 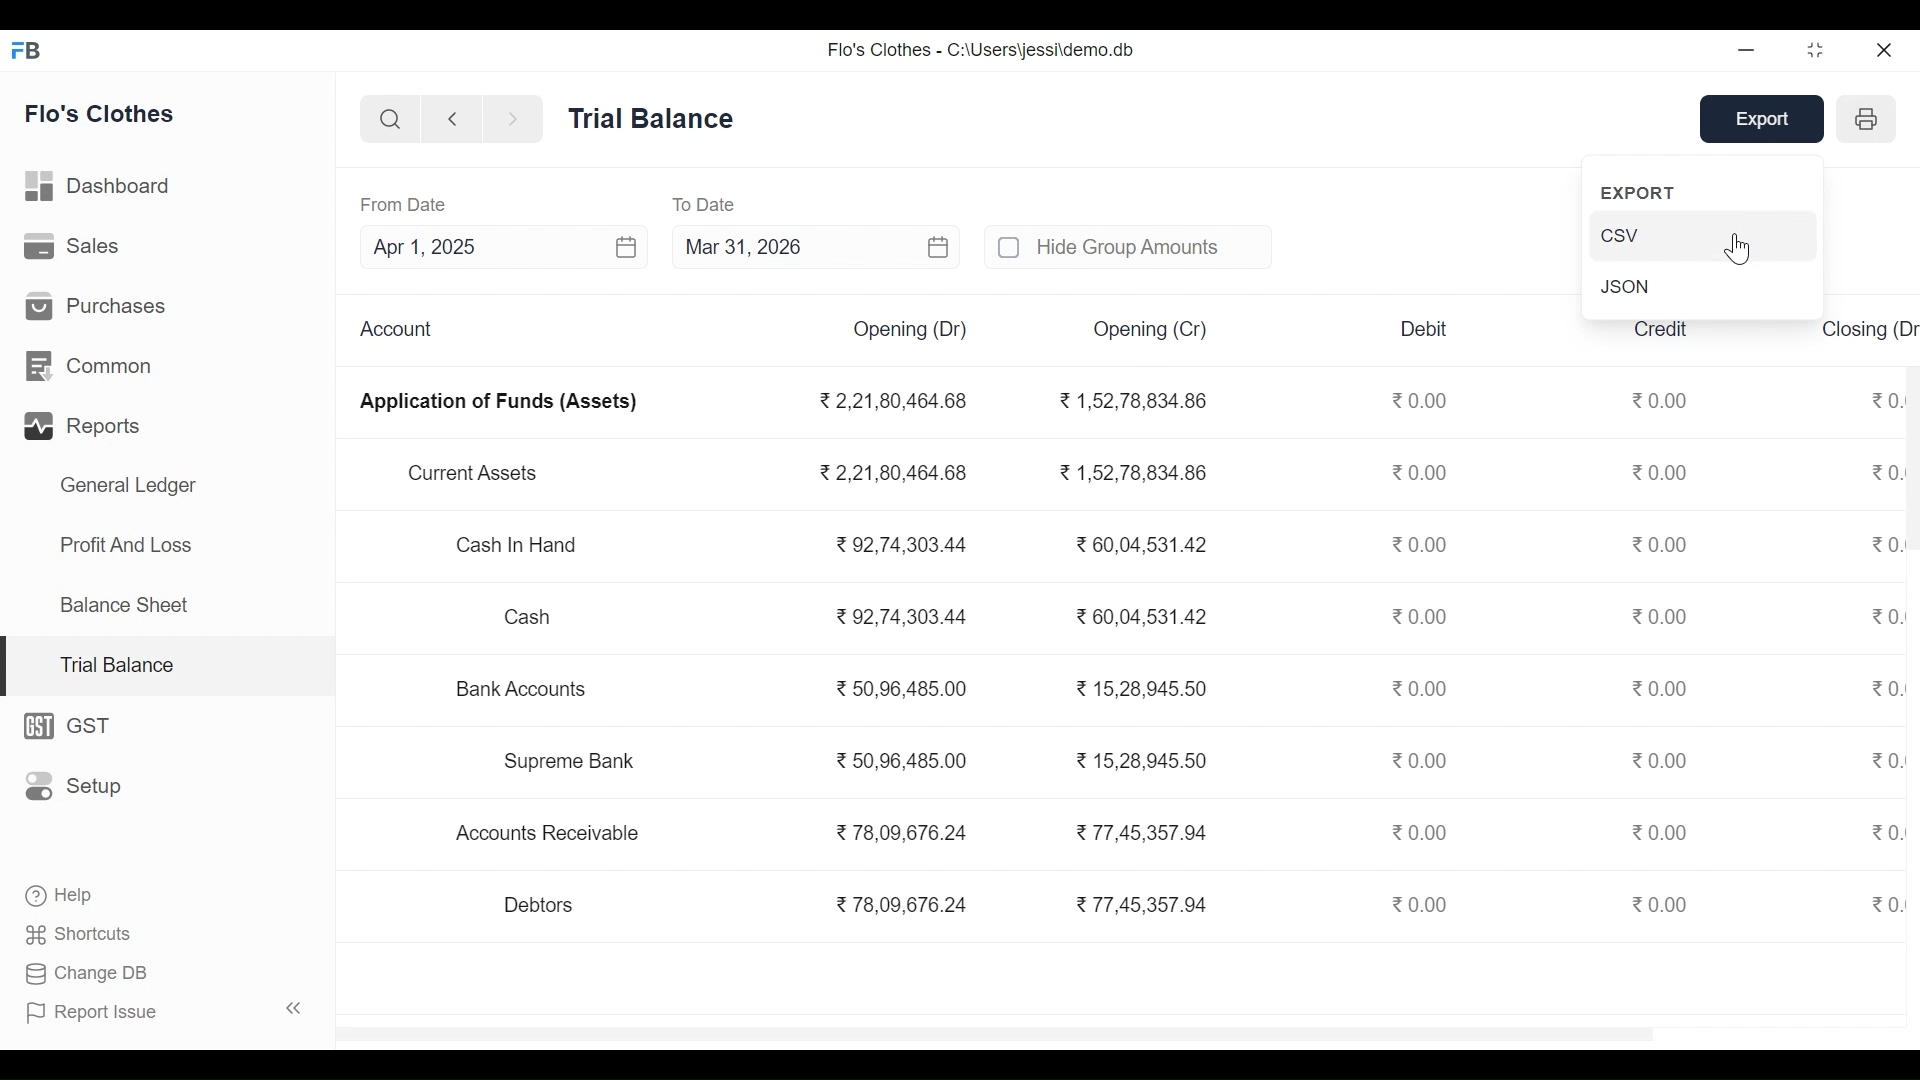 I want to click on "0.00, so click(x=1886, y=397).